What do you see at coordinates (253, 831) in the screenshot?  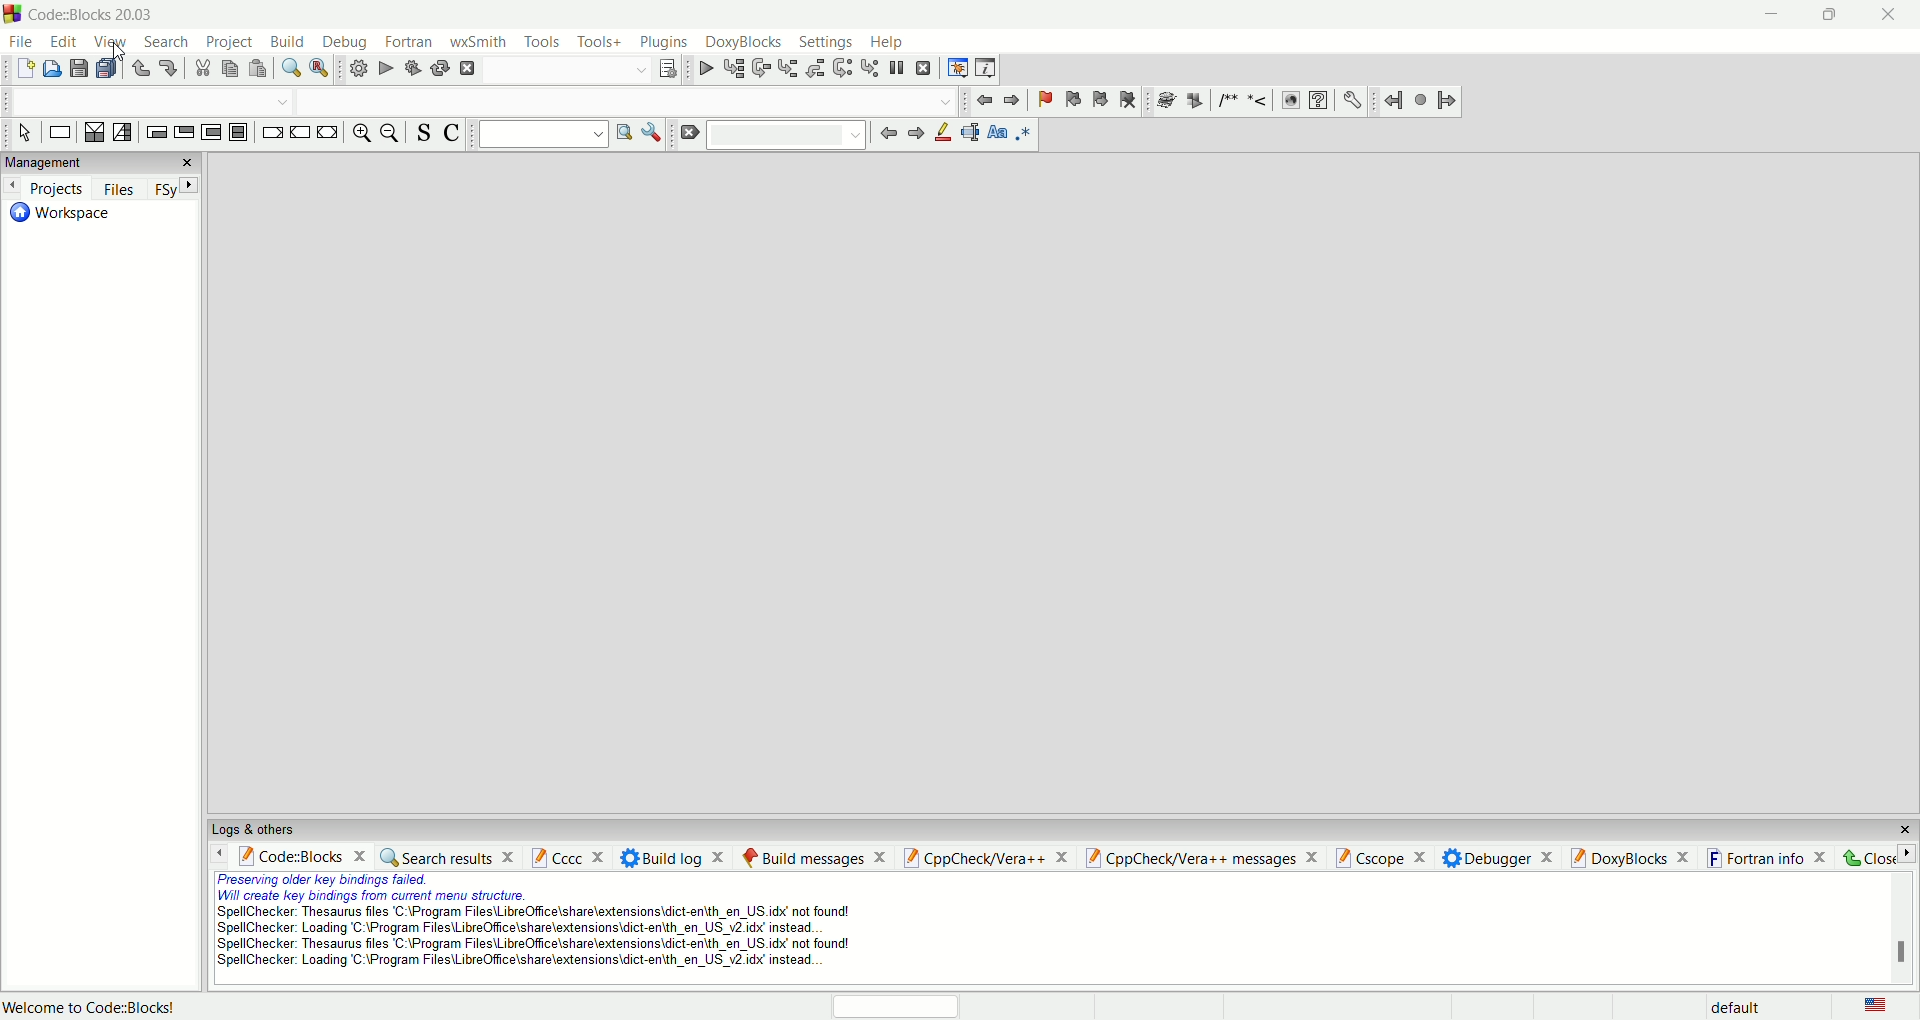 I see `logs and others` at bounding box center [253, 831].